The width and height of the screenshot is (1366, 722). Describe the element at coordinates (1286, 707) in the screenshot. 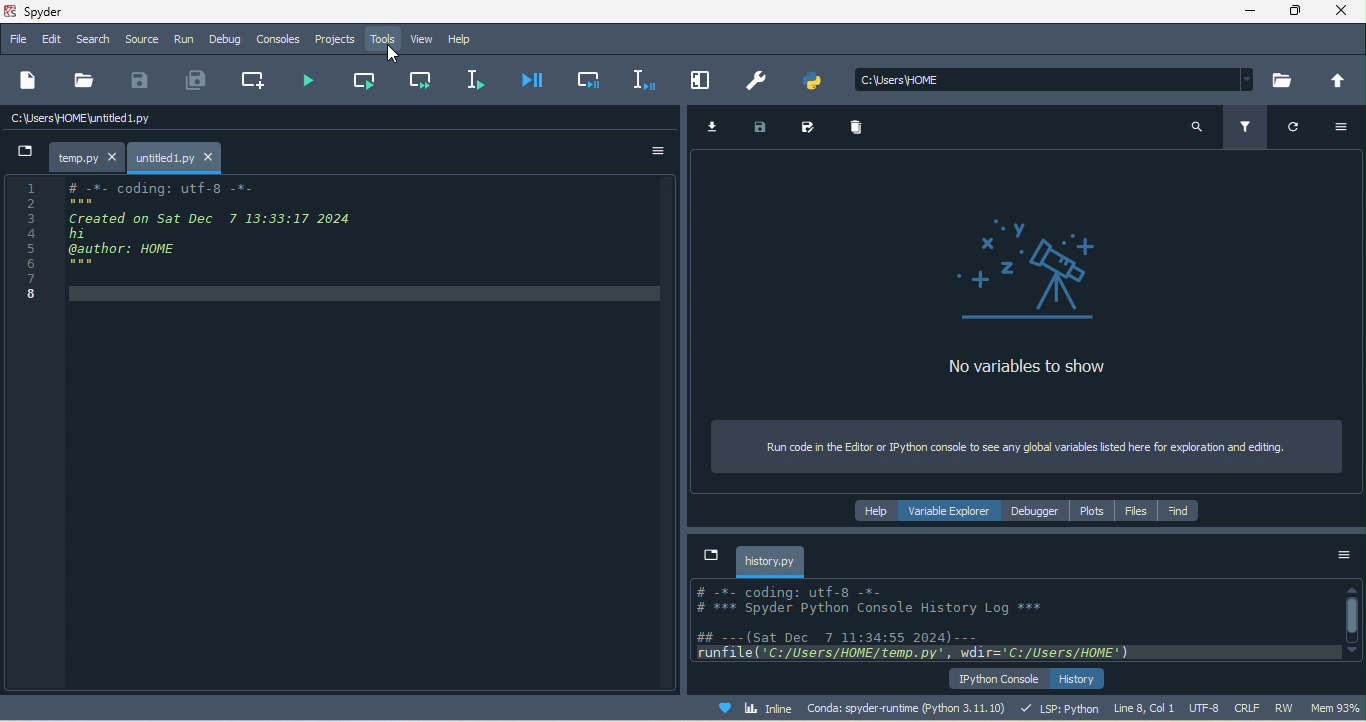

I see `rw` at that location.